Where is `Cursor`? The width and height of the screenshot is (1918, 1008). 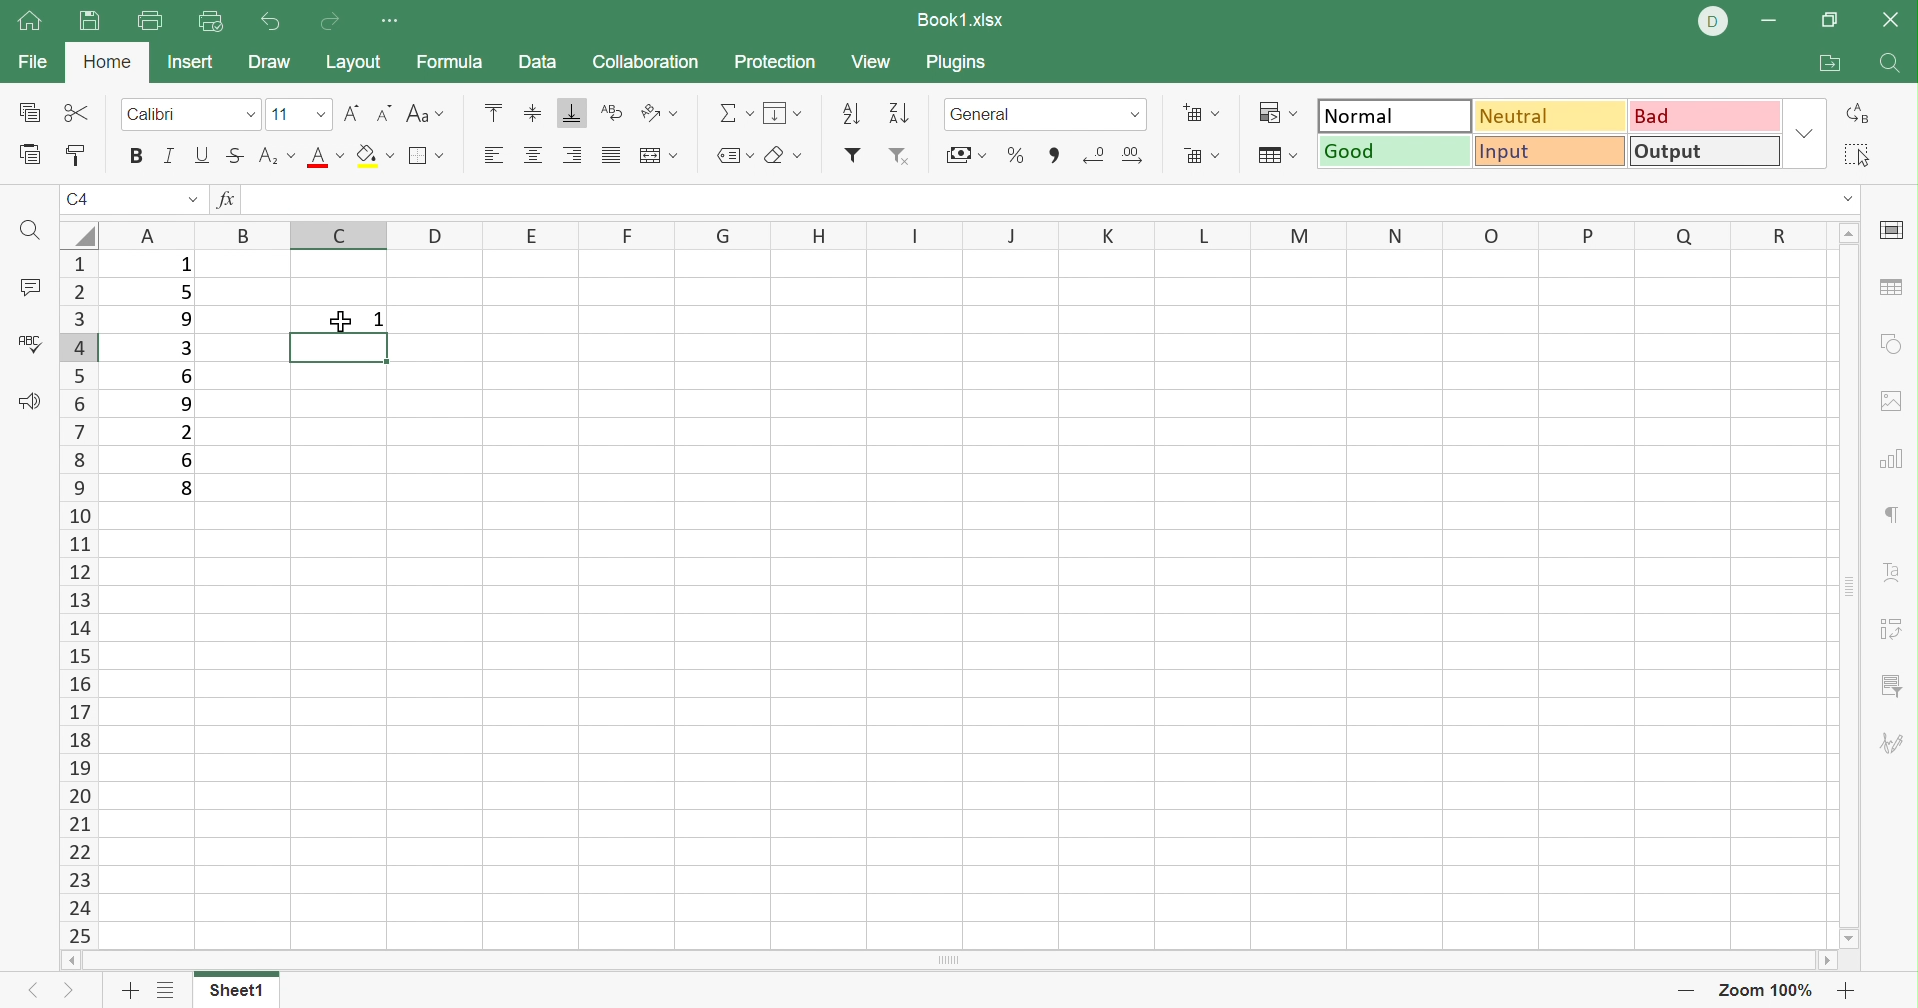
Cursor is located at coordinates (344, 319).